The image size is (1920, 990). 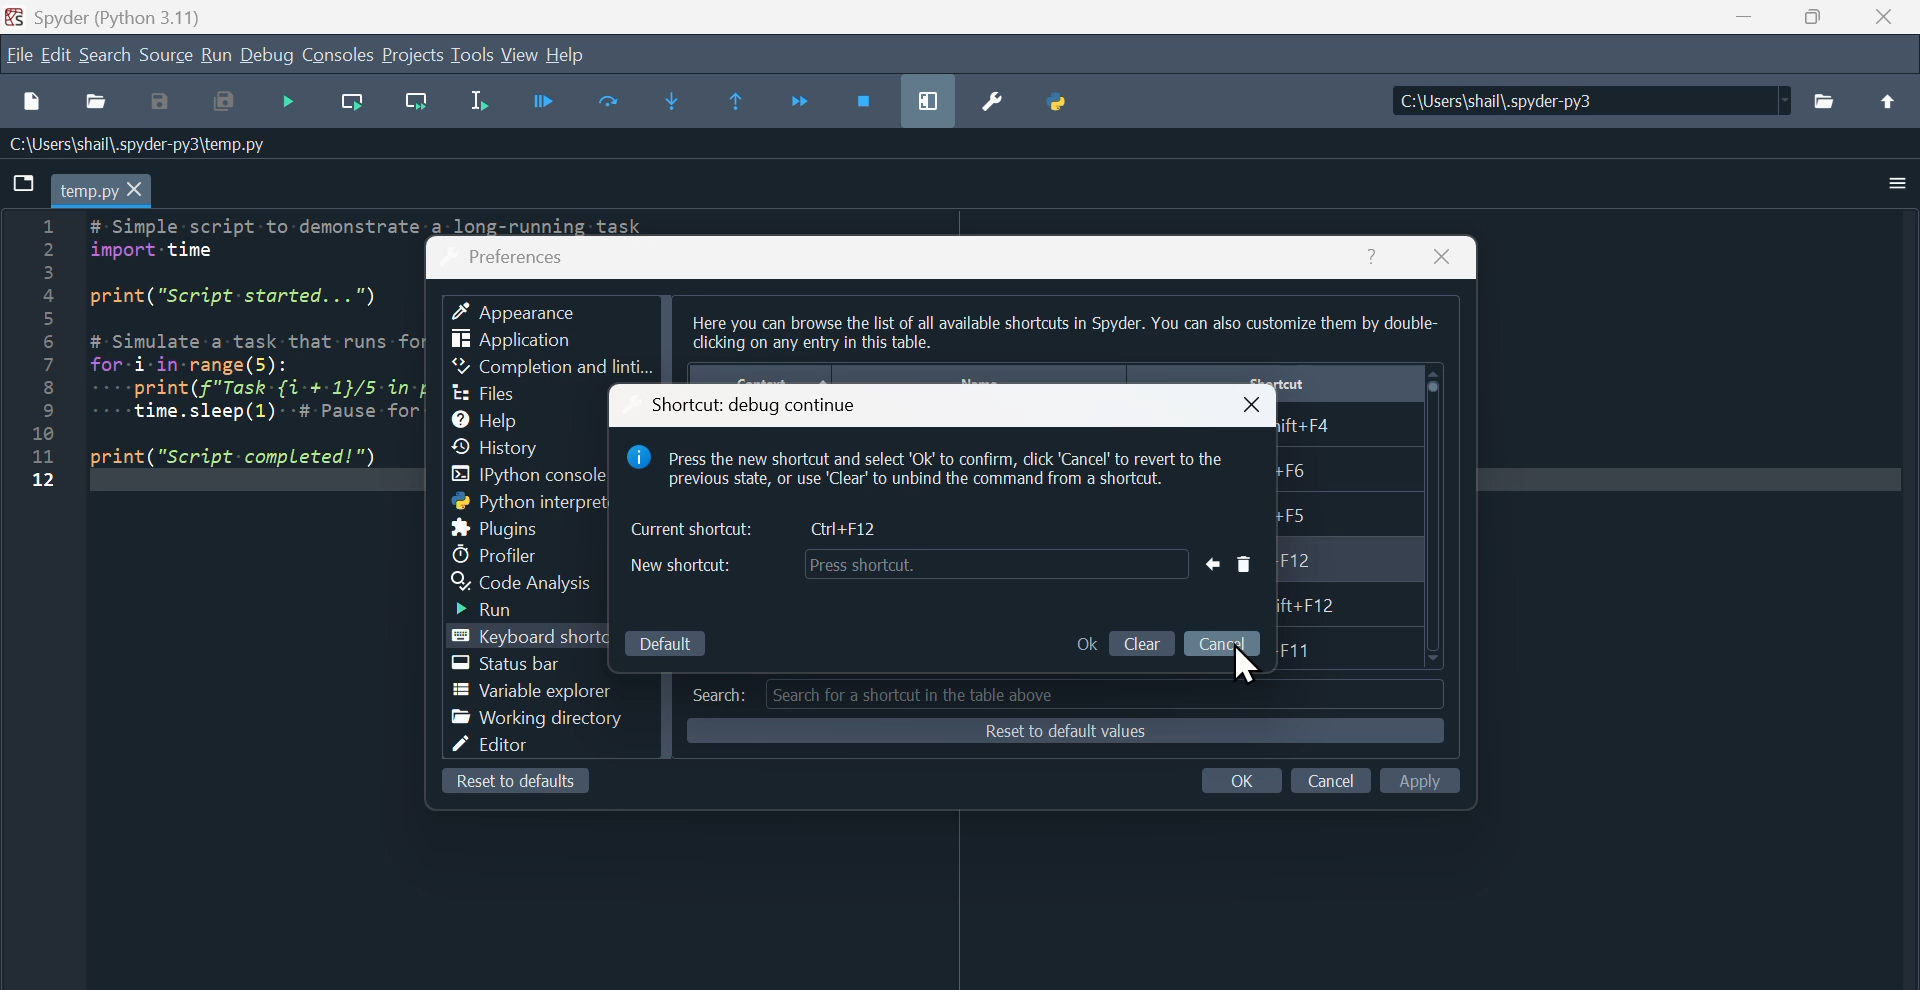 What do you see at coordinates (939, 569) in the screenshot?
I see `New shortcut` at bounding box center [939, 569].